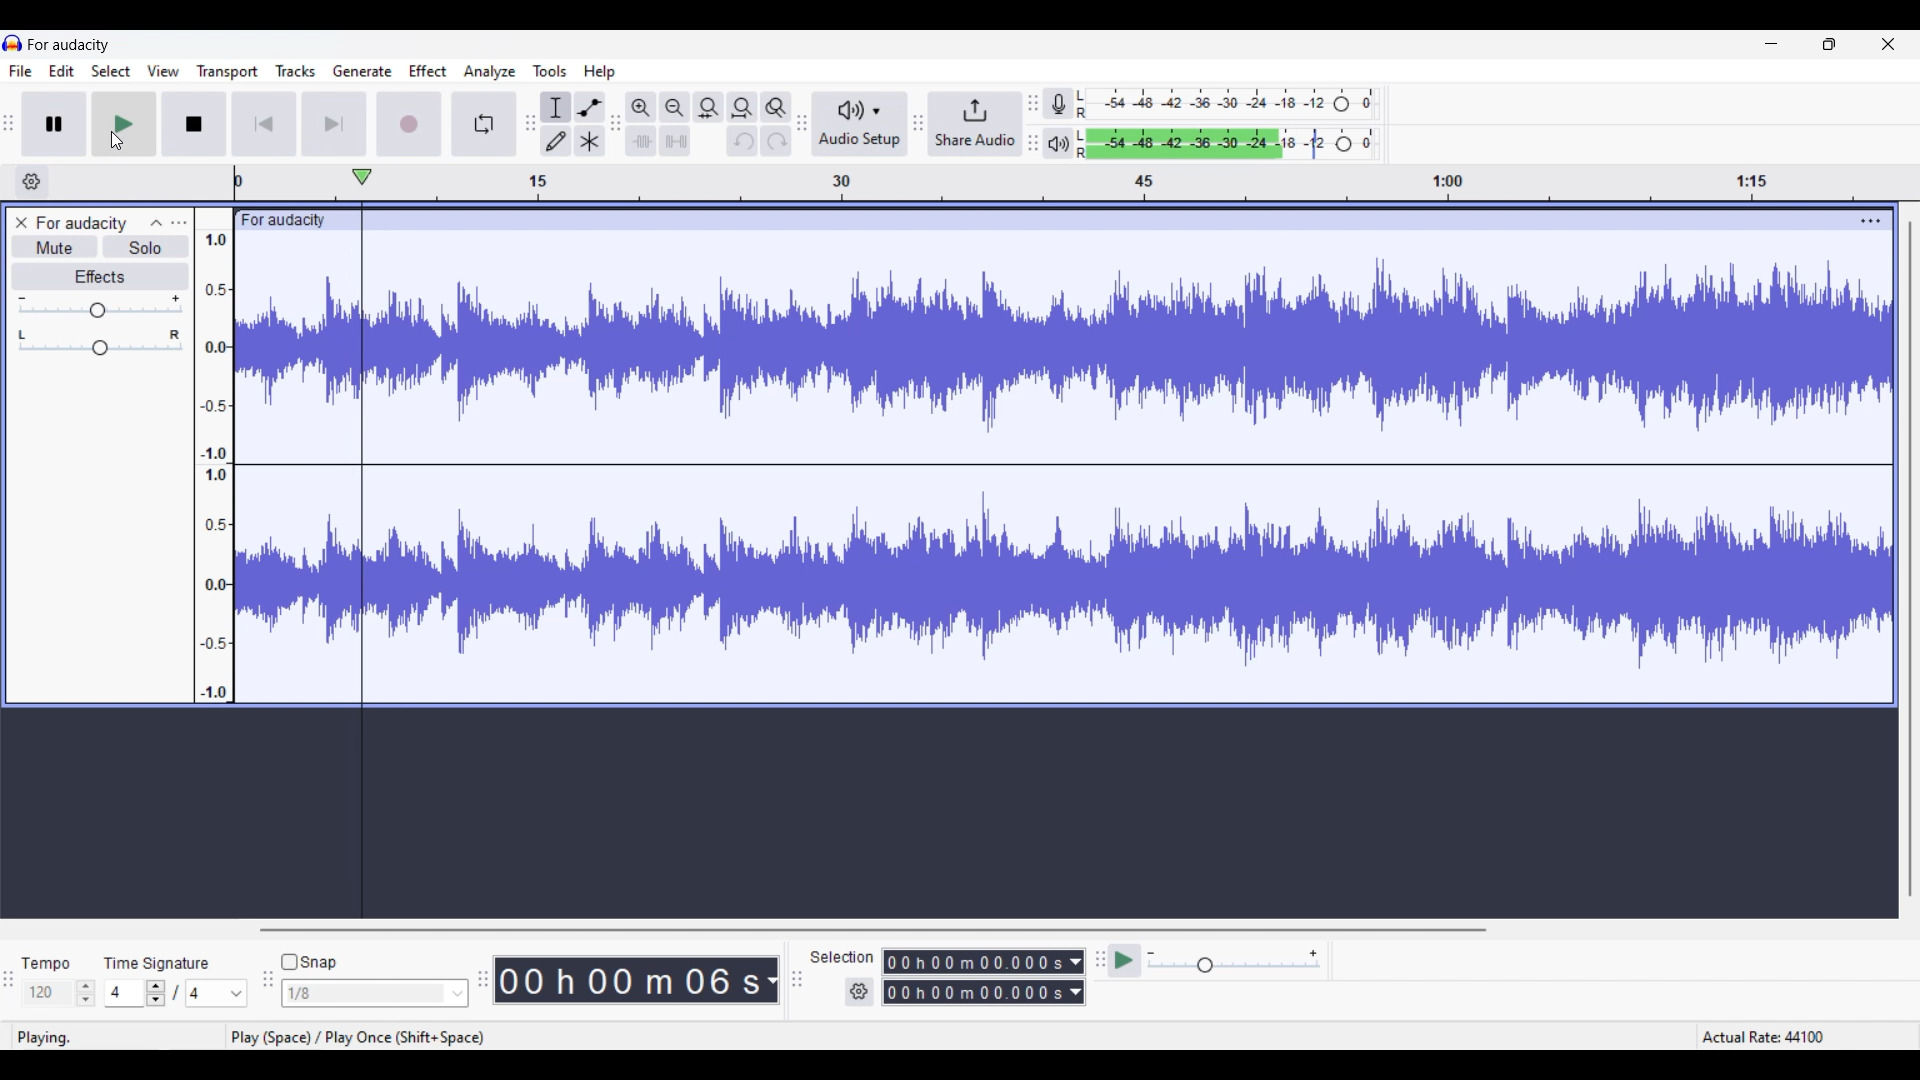  Describe the element at coordinates (1233, 963) in the screenshot. I see `Playback speed slider` at that location.